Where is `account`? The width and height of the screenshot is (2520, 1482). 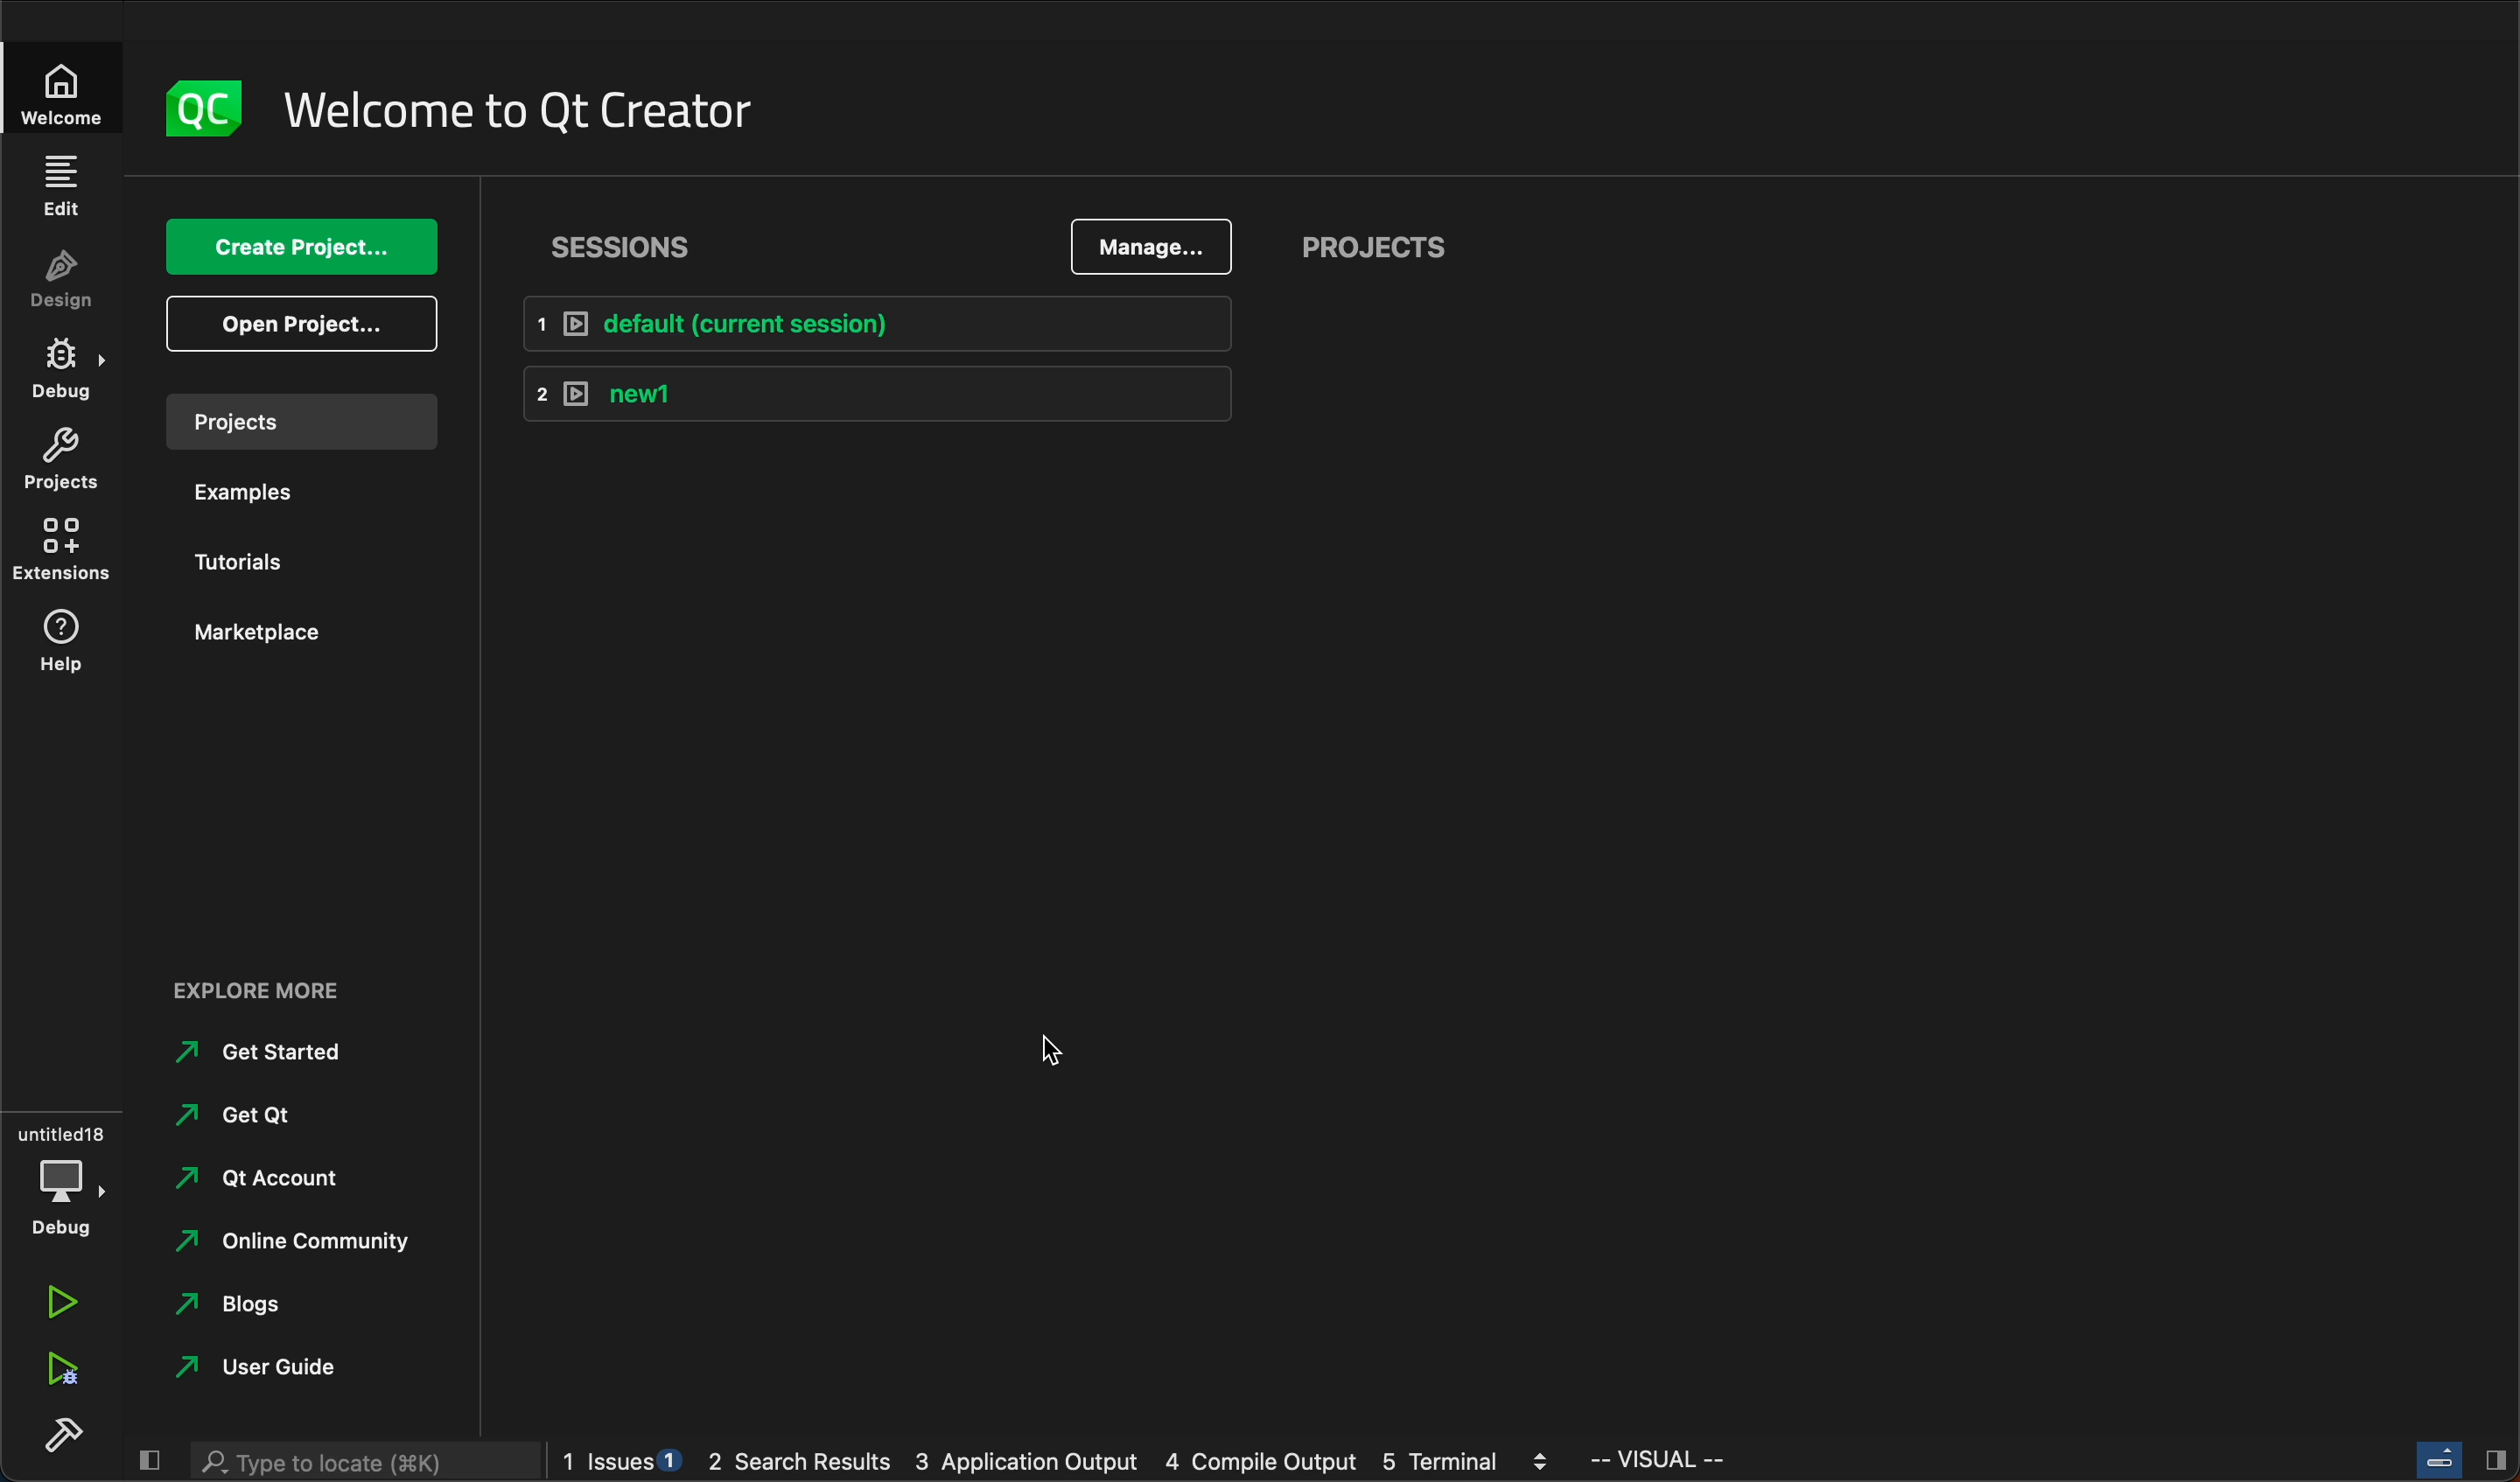 account is located at coordinates (260, 1178).